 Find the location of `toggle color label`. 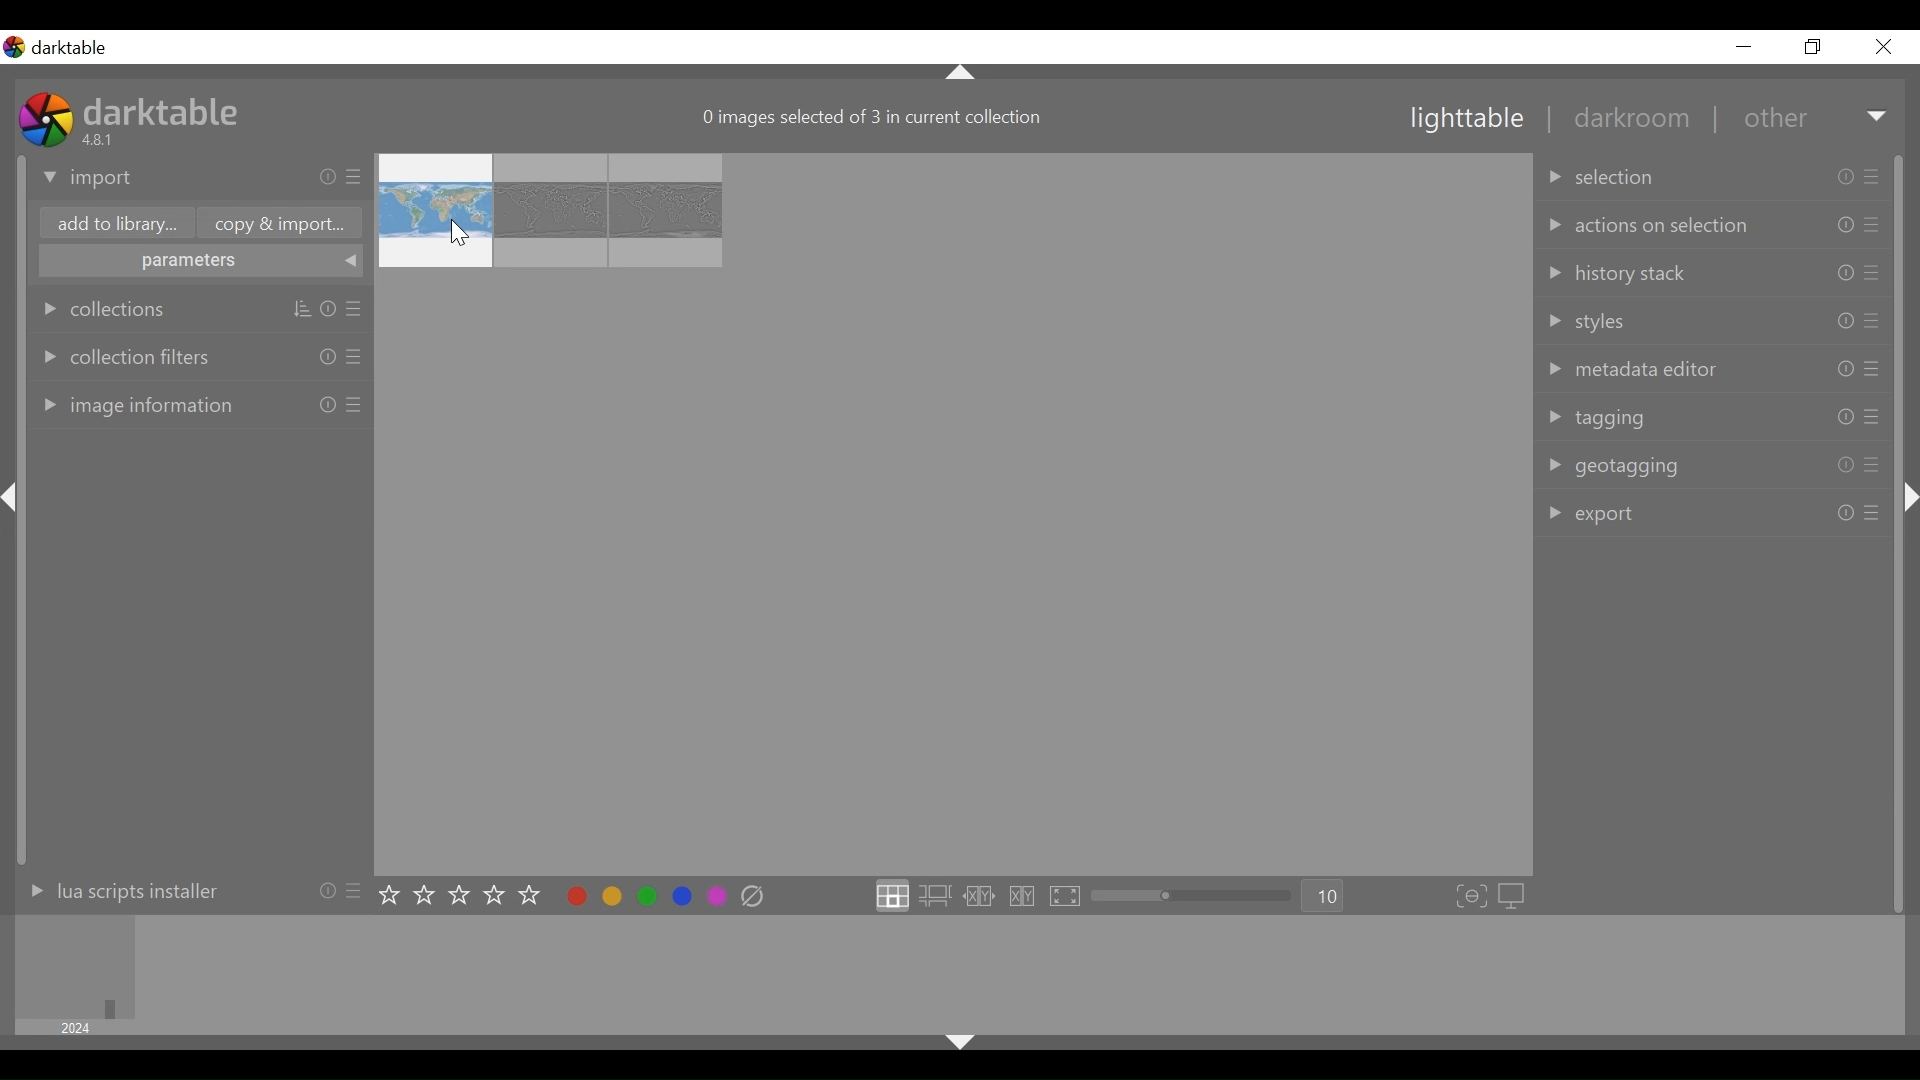

toggle color label is located at coordinates (644, 897).